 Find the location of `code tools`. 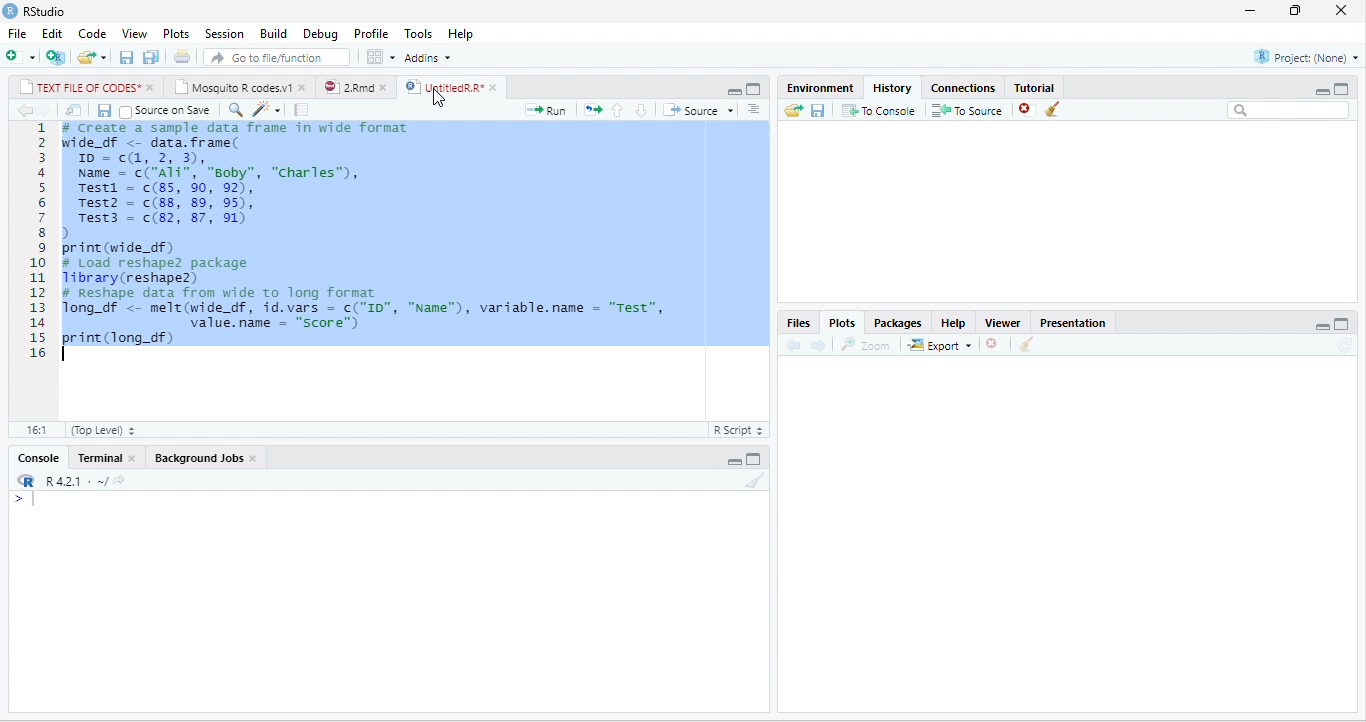

code tools is located at coordinates (267, 109).